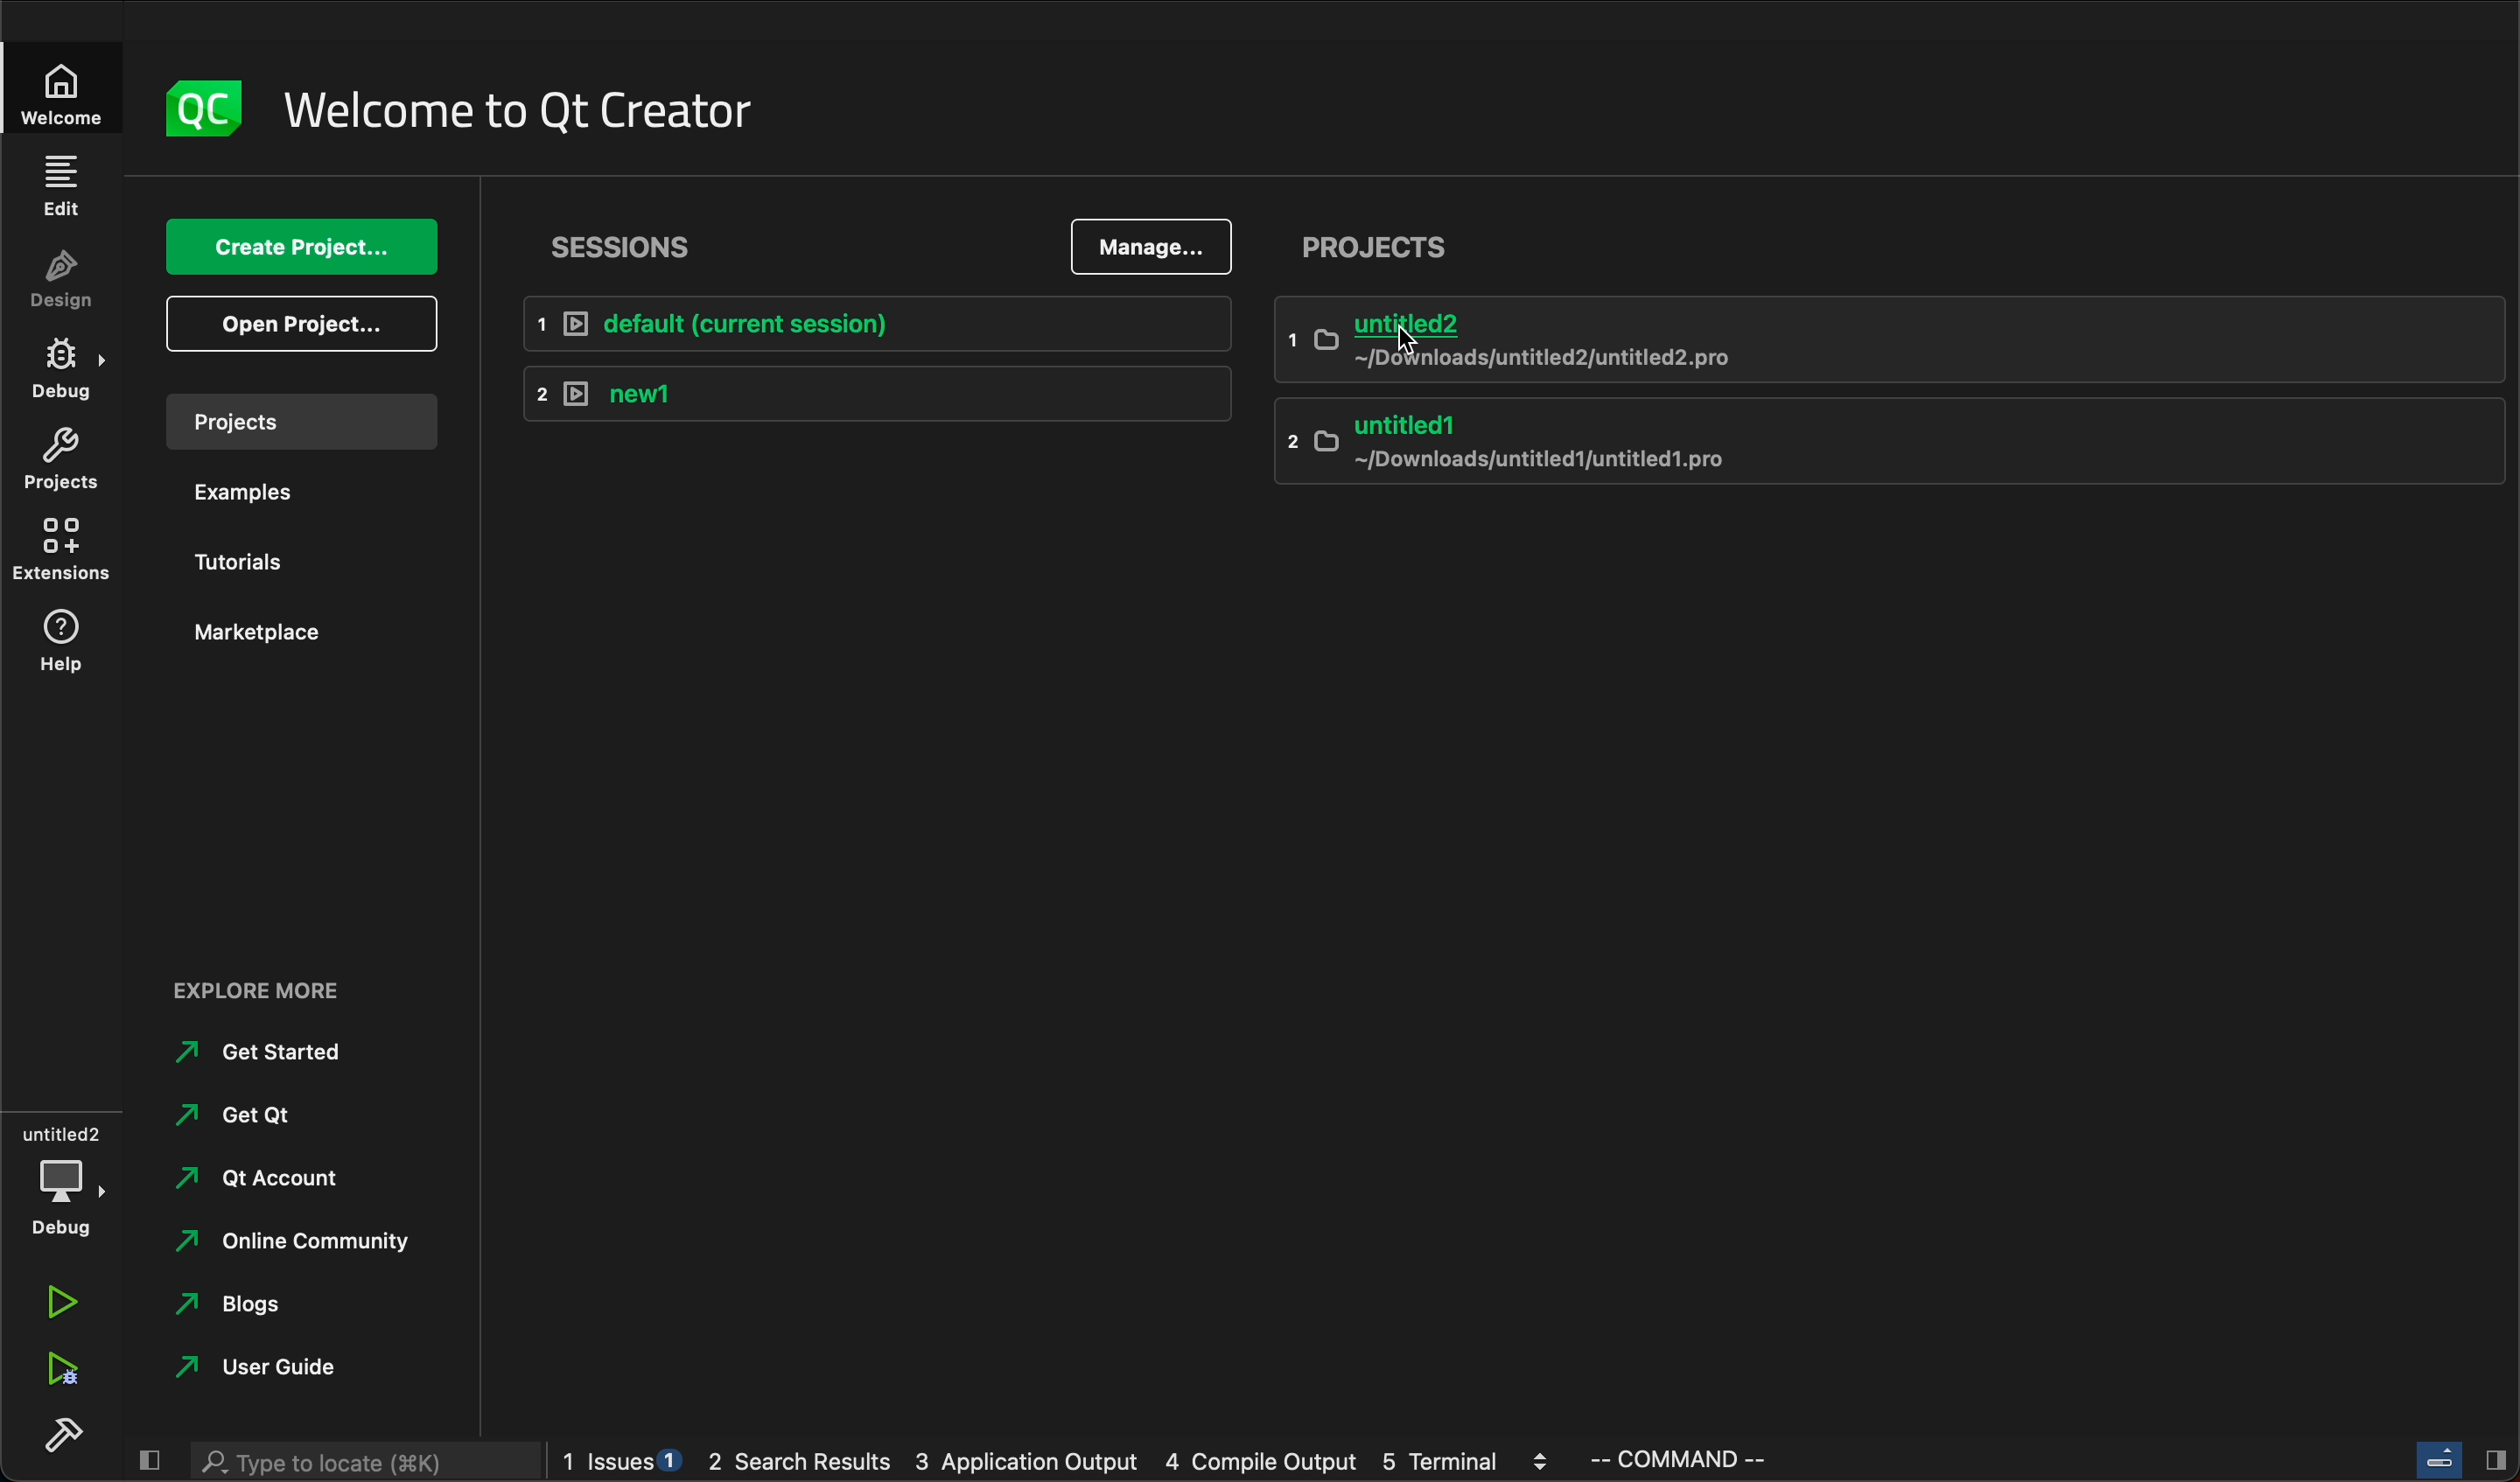 The height and width of the screenshot is (1482, 2520). I want to click on debug, so click(67, 366).